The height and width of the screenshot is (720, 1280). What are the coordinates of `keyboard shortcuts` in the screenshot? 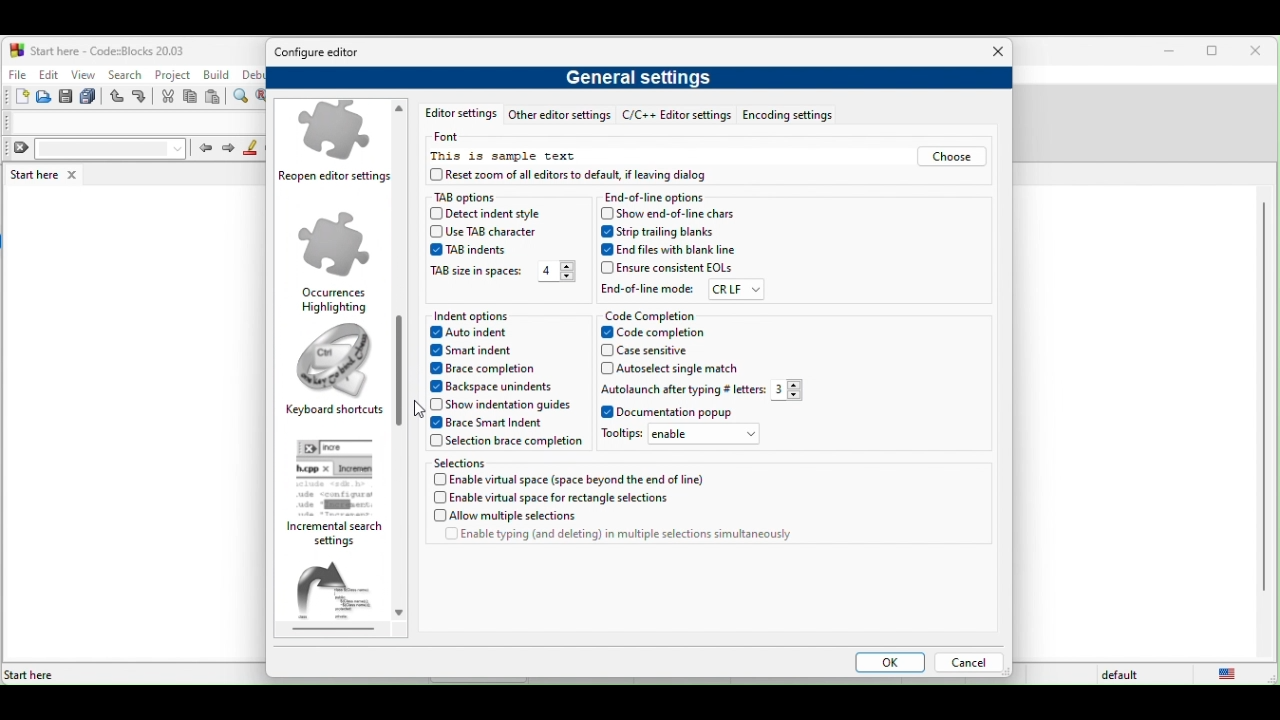 It's located at (335, 373).